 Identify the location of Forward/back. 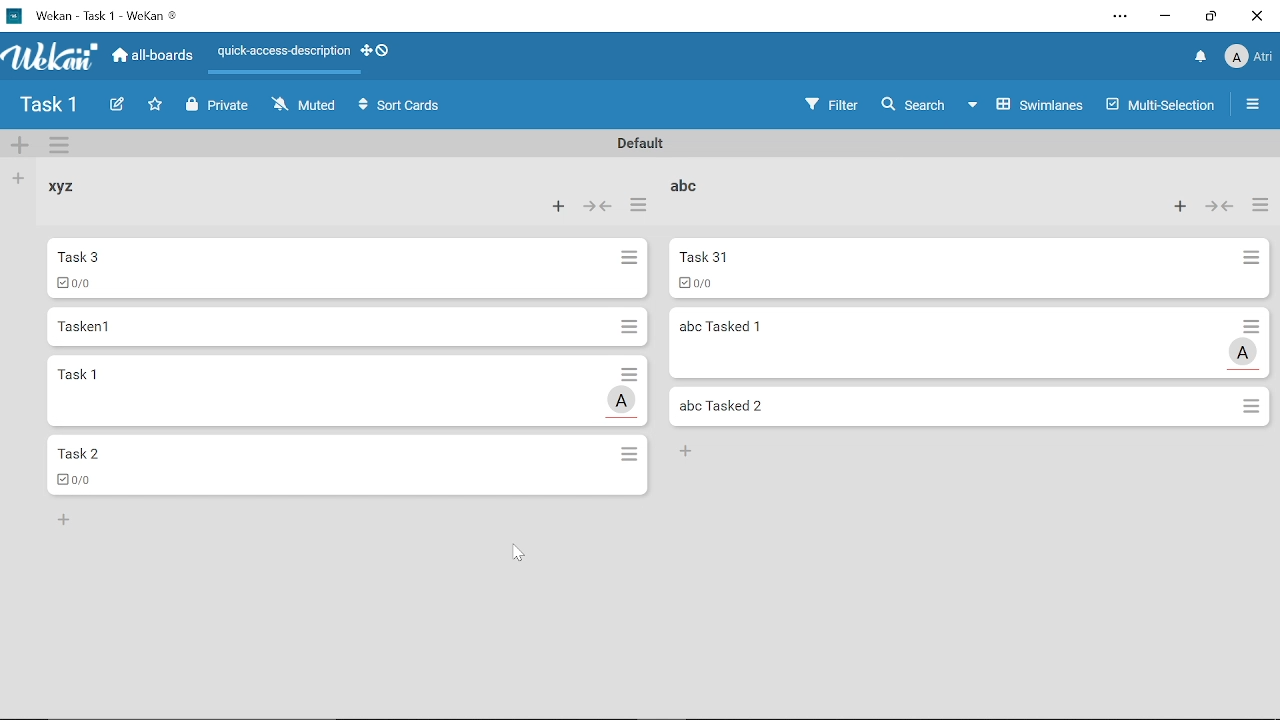
(597, 206).